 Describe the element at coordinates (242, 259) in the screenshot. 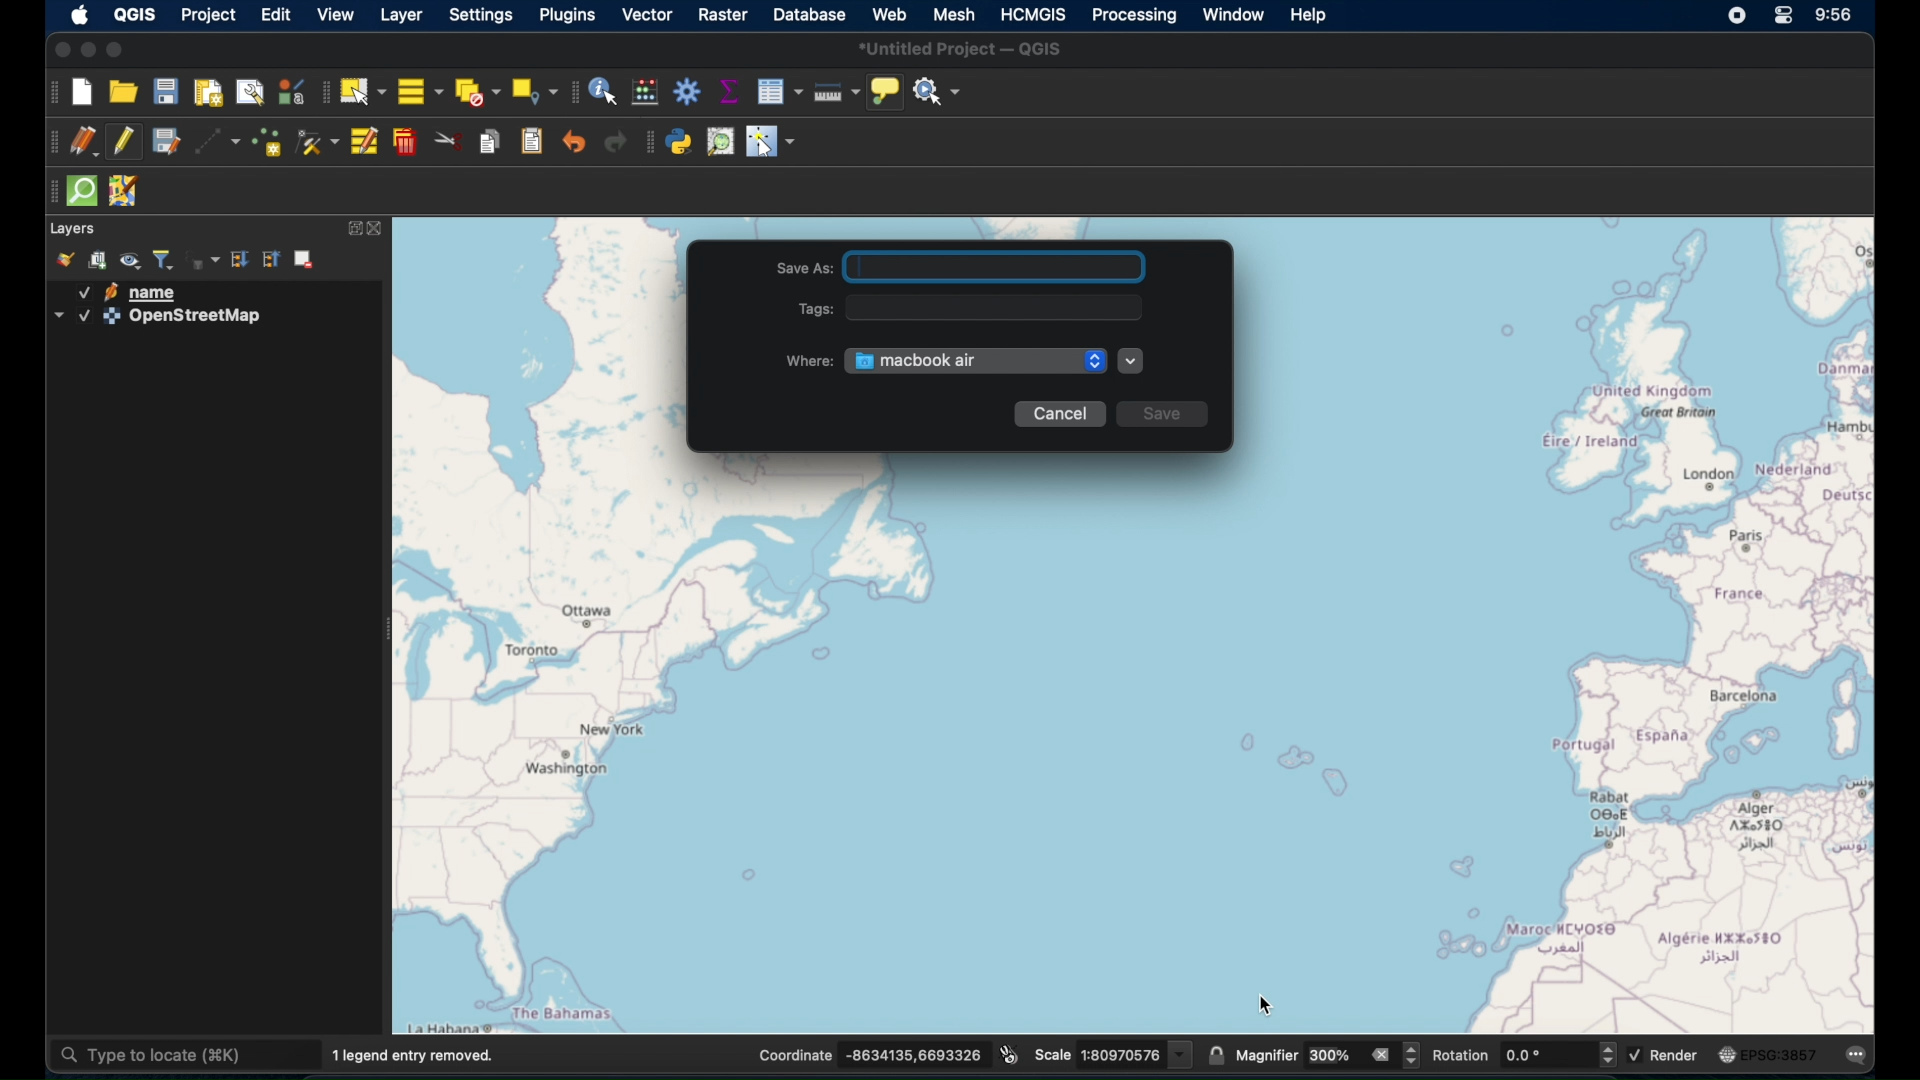

I see `expand all` at that location.